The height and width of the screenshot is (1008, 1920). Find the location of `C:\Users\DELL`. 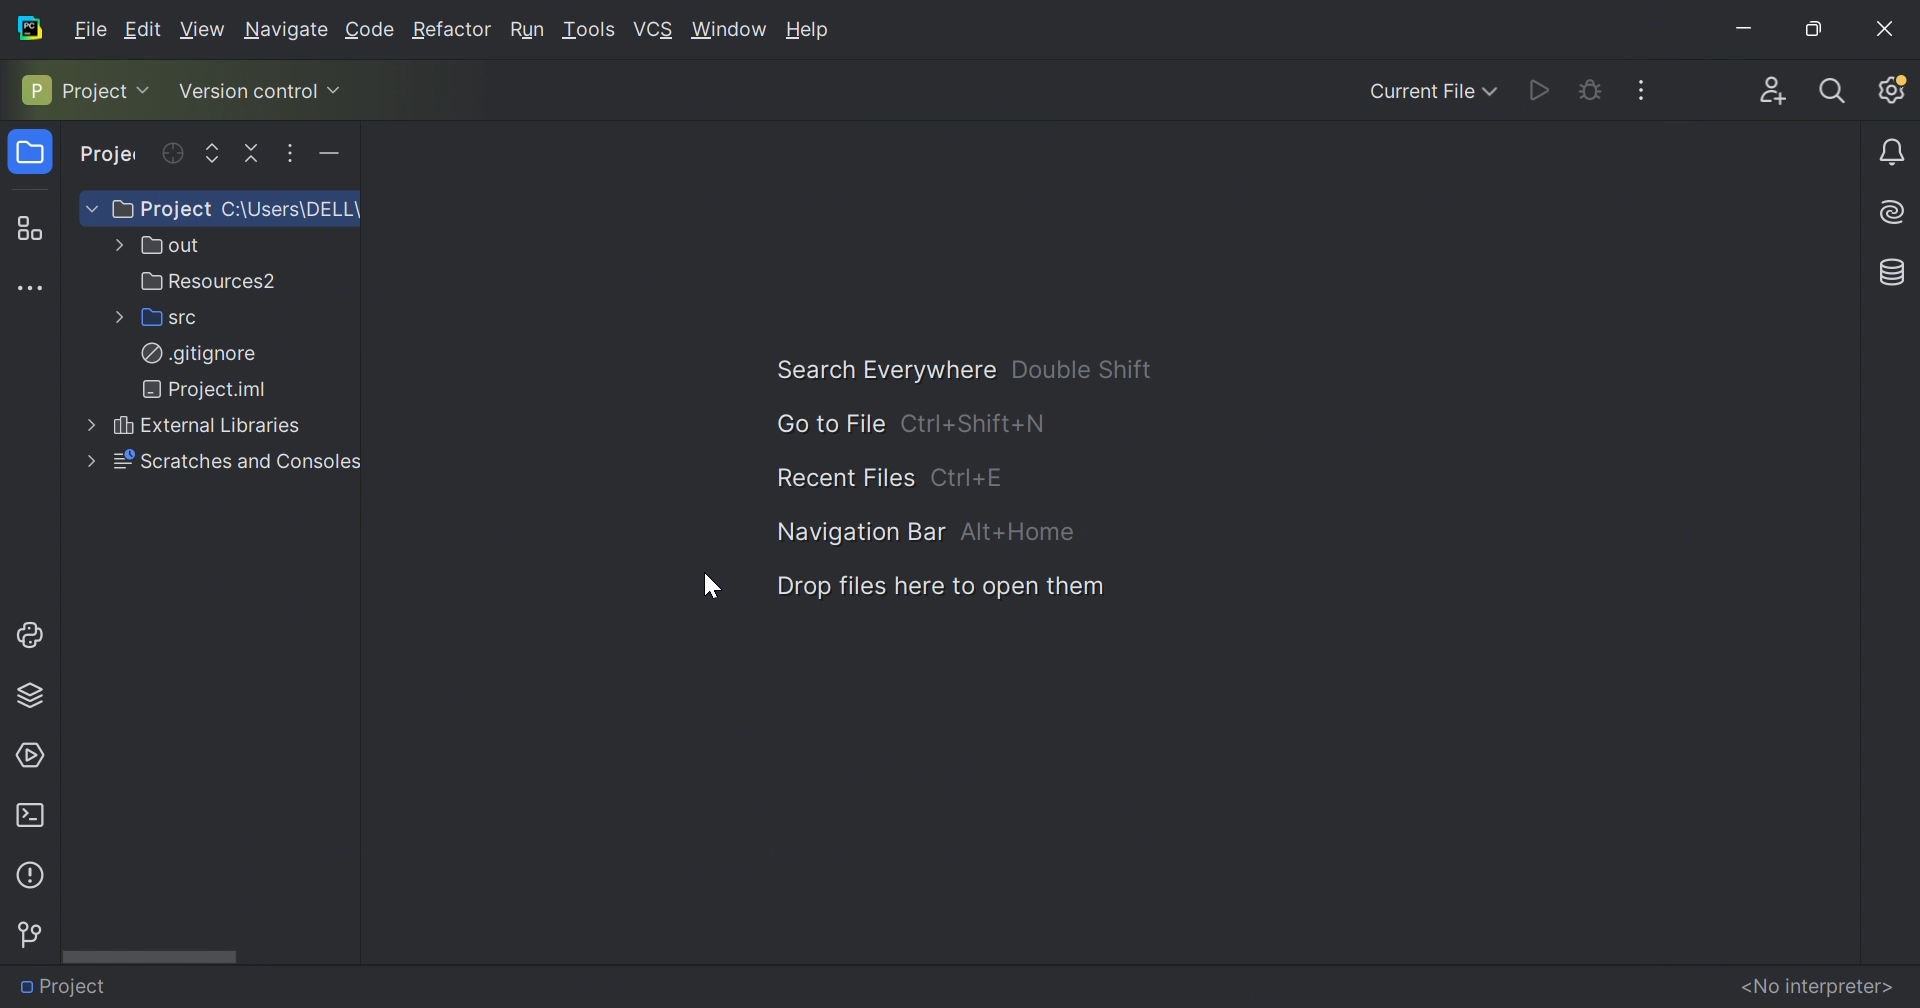

C:\Users\DELL is located at coordinates (292, 208).